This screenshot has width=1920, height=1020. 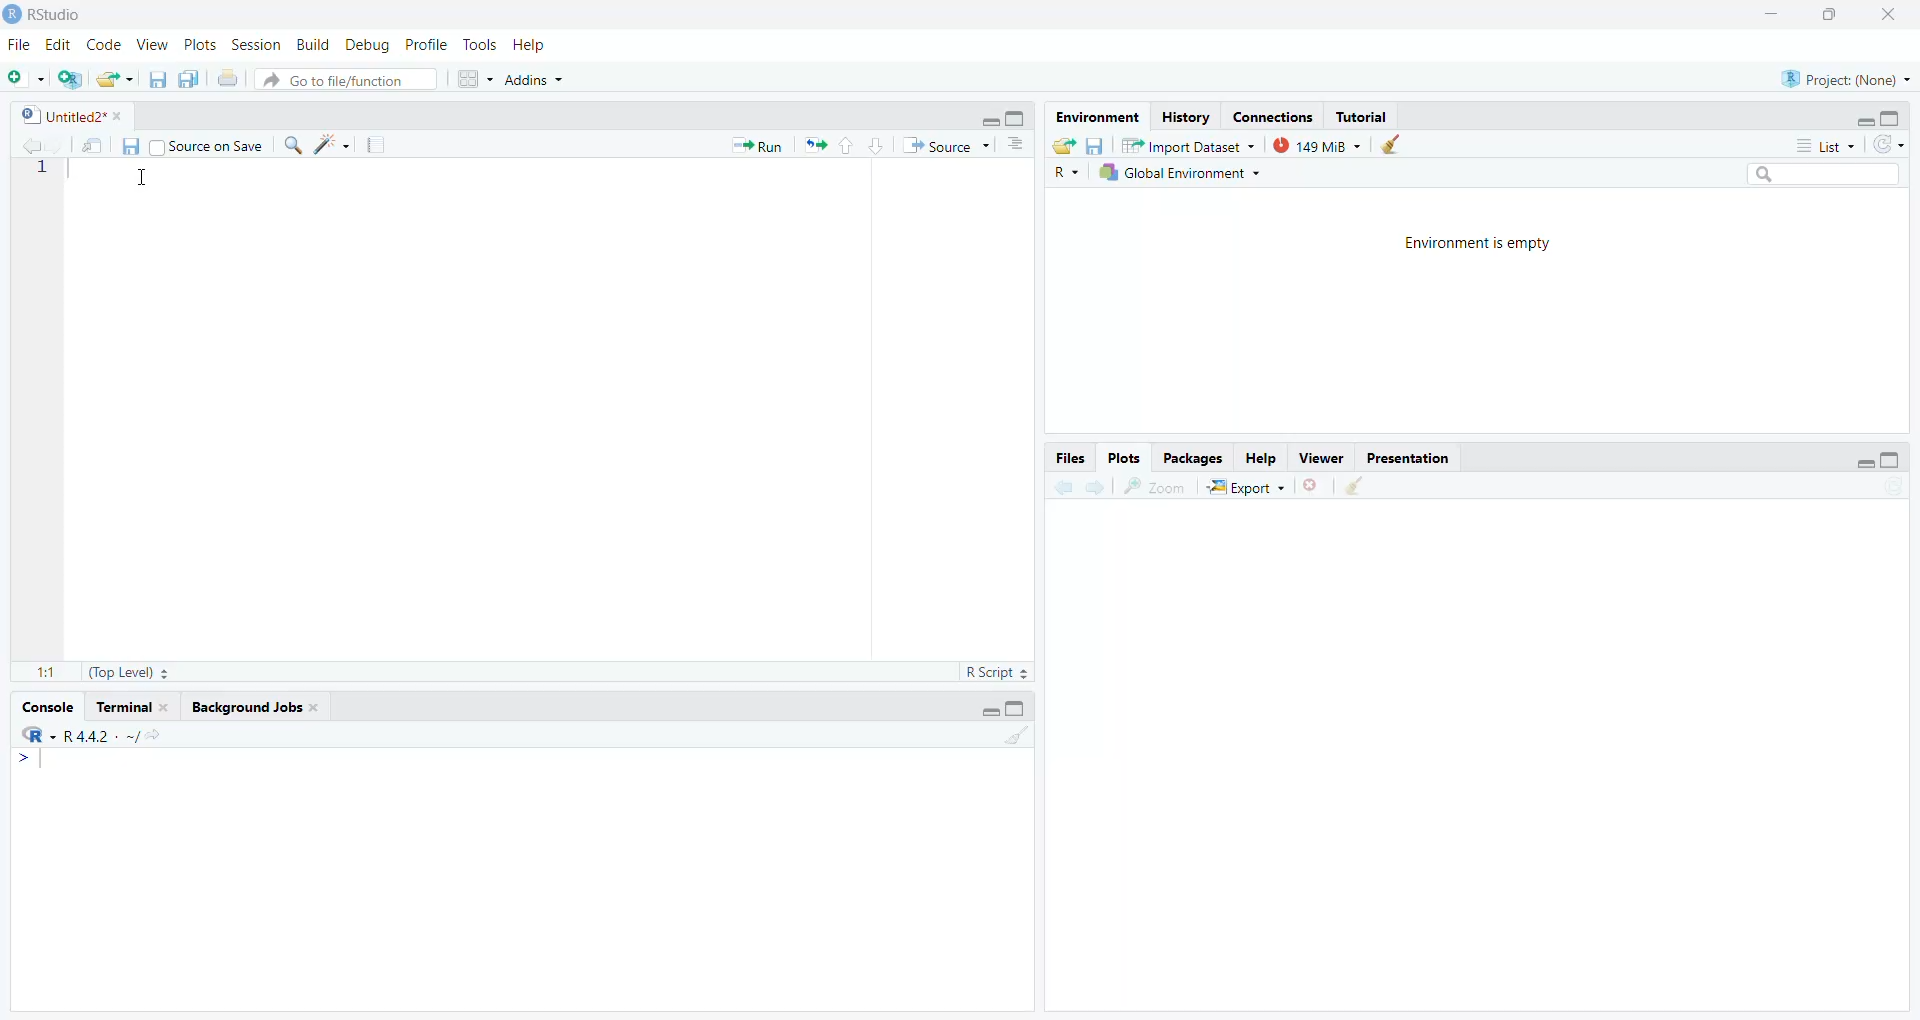 I want to click on Miniimize, so click(x=1770, y=13).